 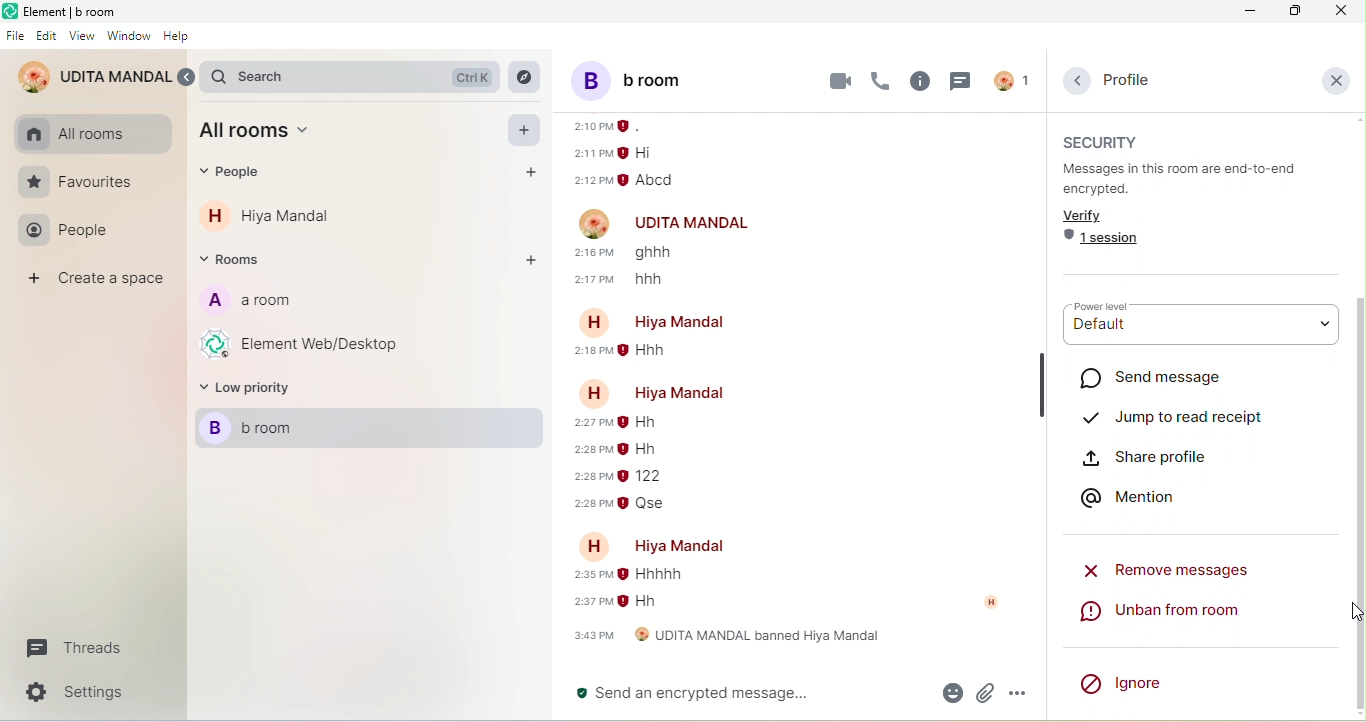 What do you see at coordinates (596, 252) in the screenshot?
I see `sending message time` at bounding box center [596, 252].